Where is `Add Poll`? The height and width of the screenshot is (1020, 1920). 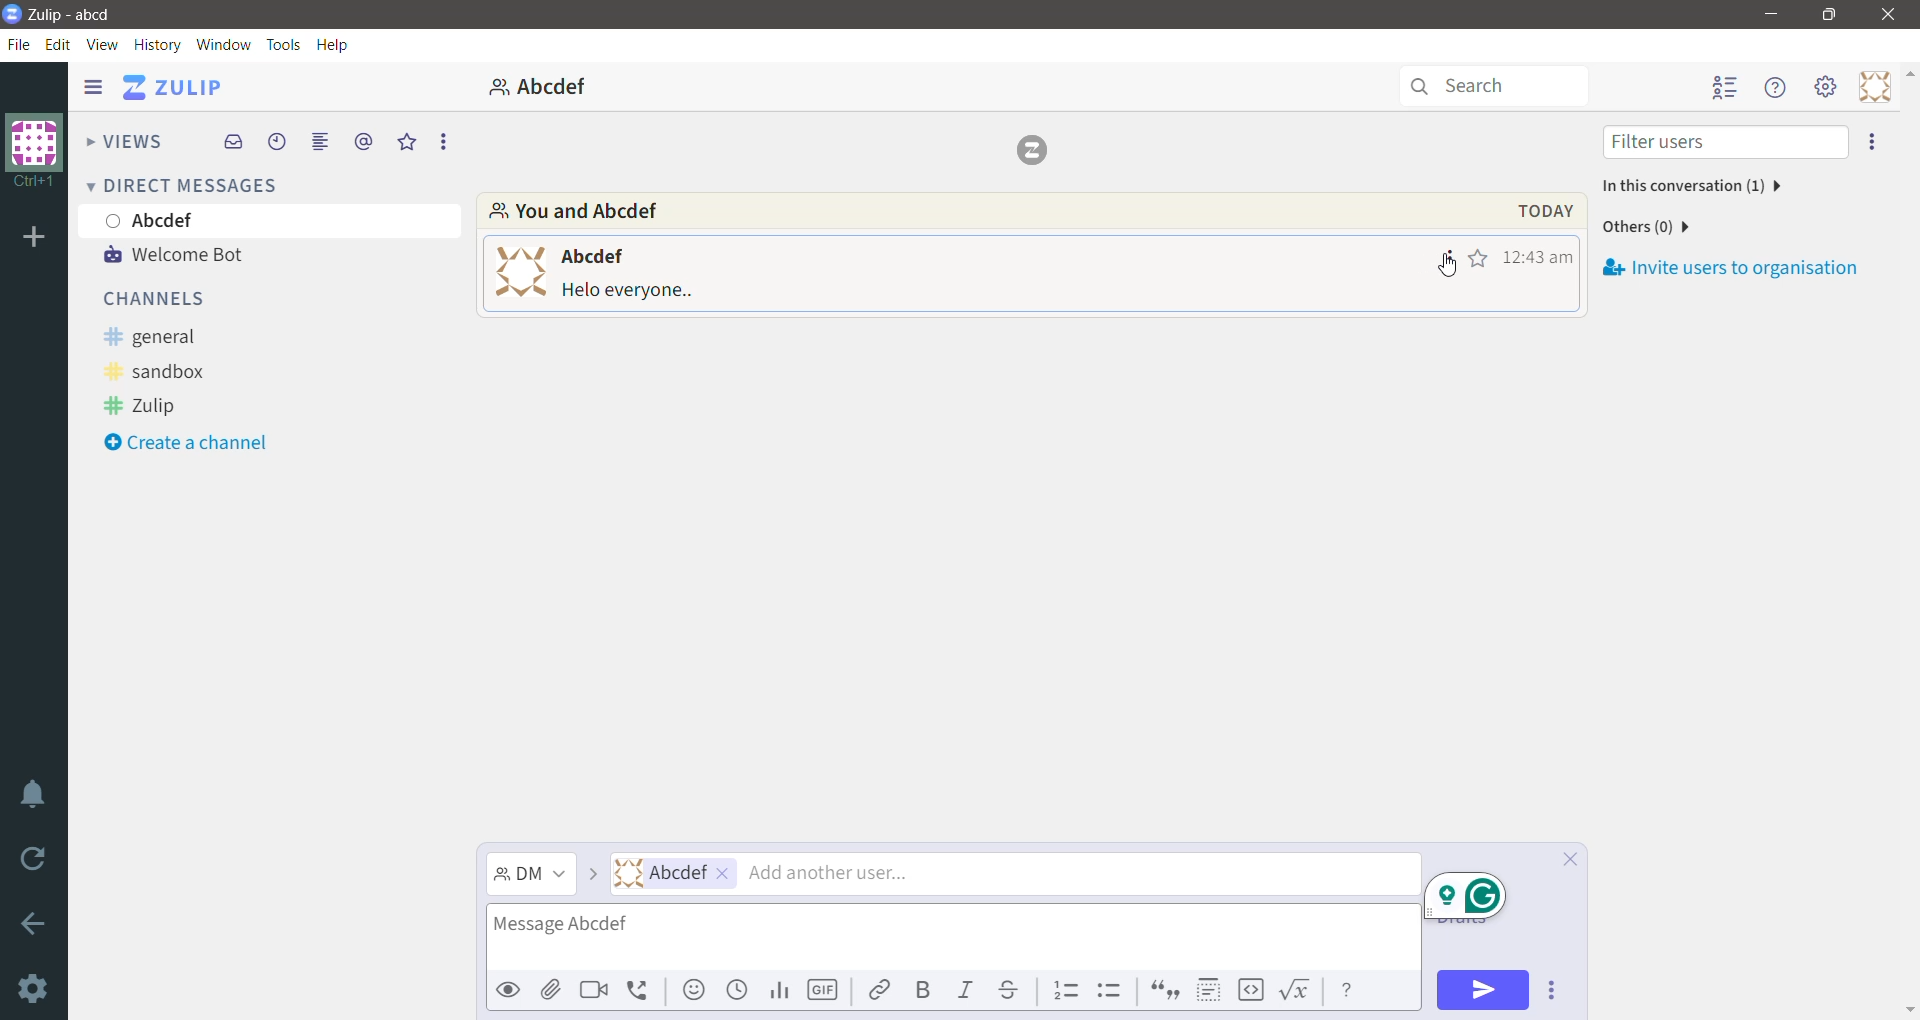 Add Poll is located at coordinates (781, 991).